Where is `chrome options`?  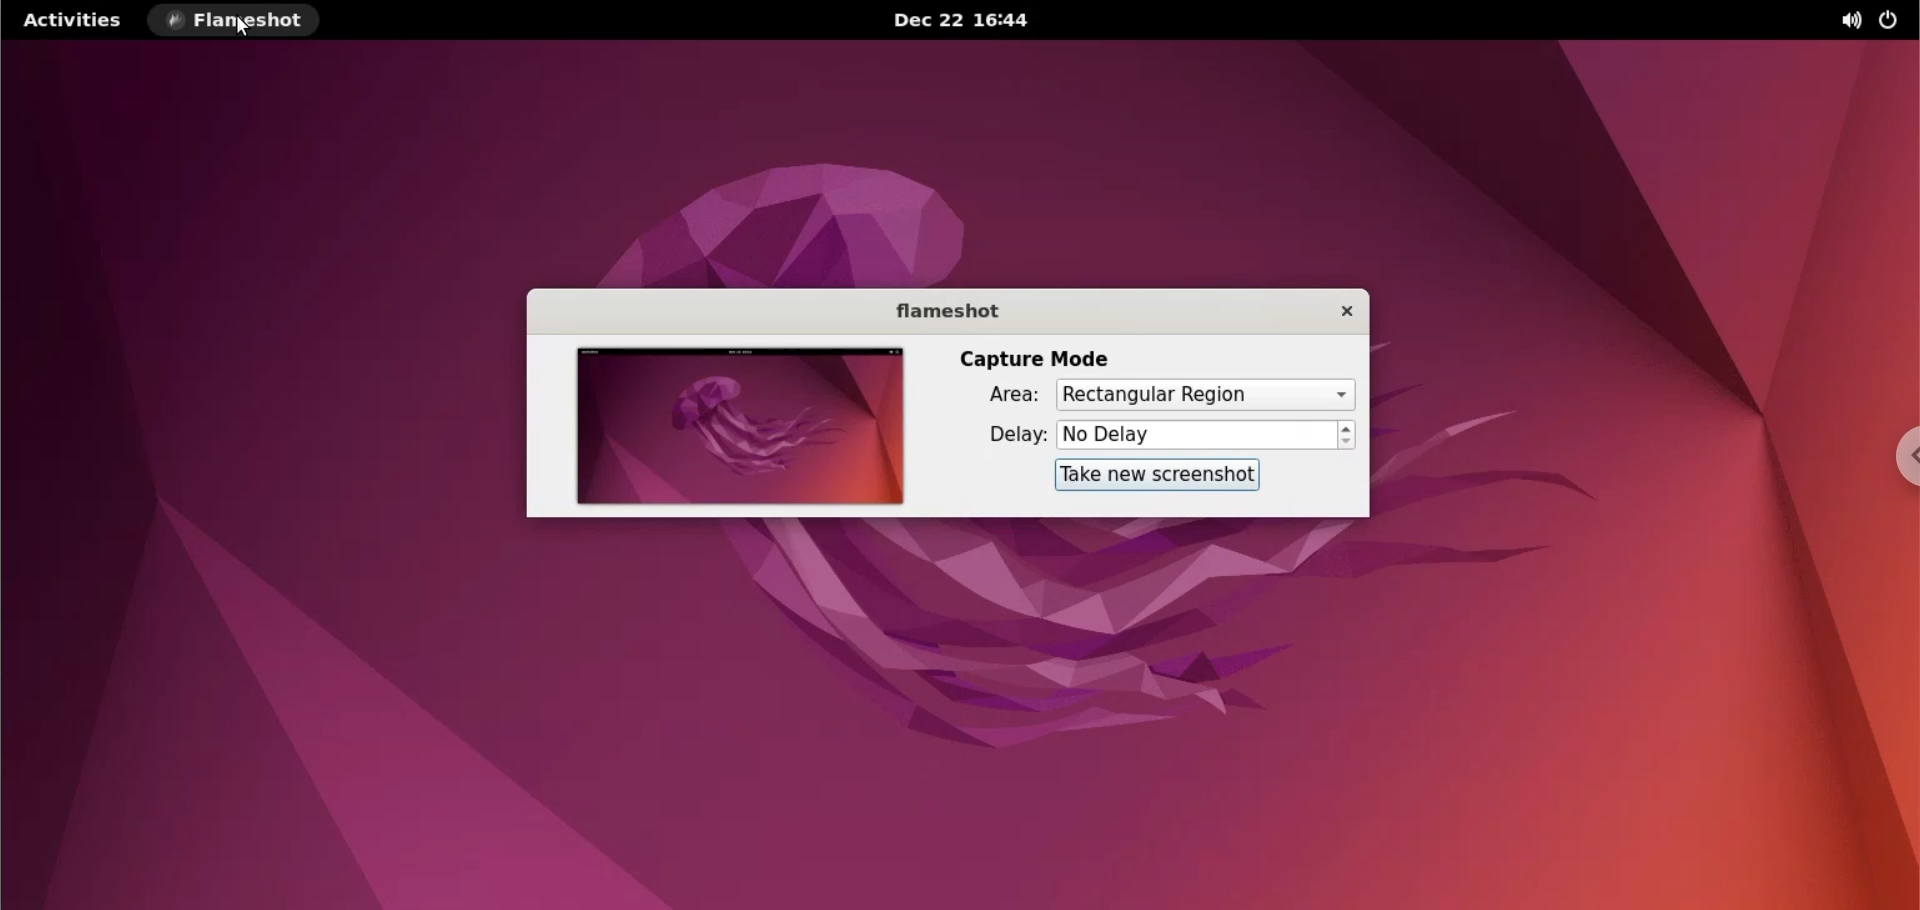
chrome options is located at coordinates (1895, 456).